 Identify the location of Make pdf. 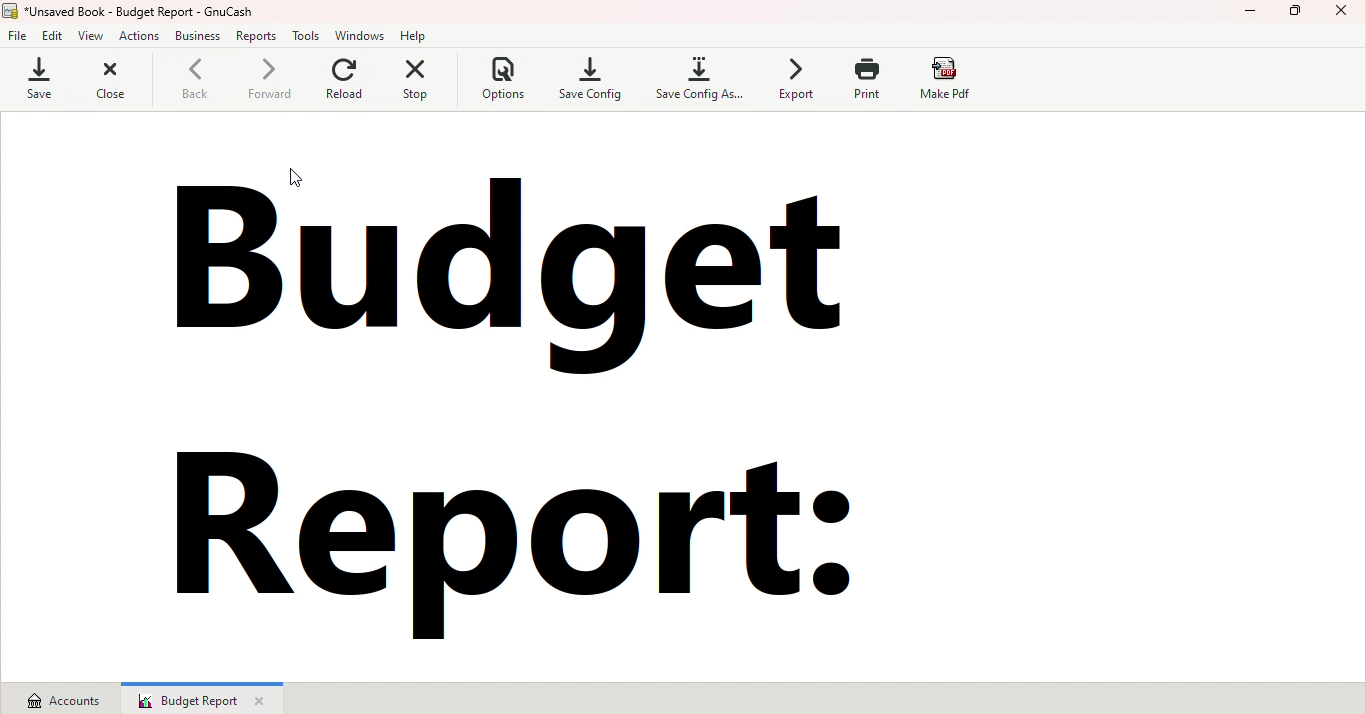
(952, 77).